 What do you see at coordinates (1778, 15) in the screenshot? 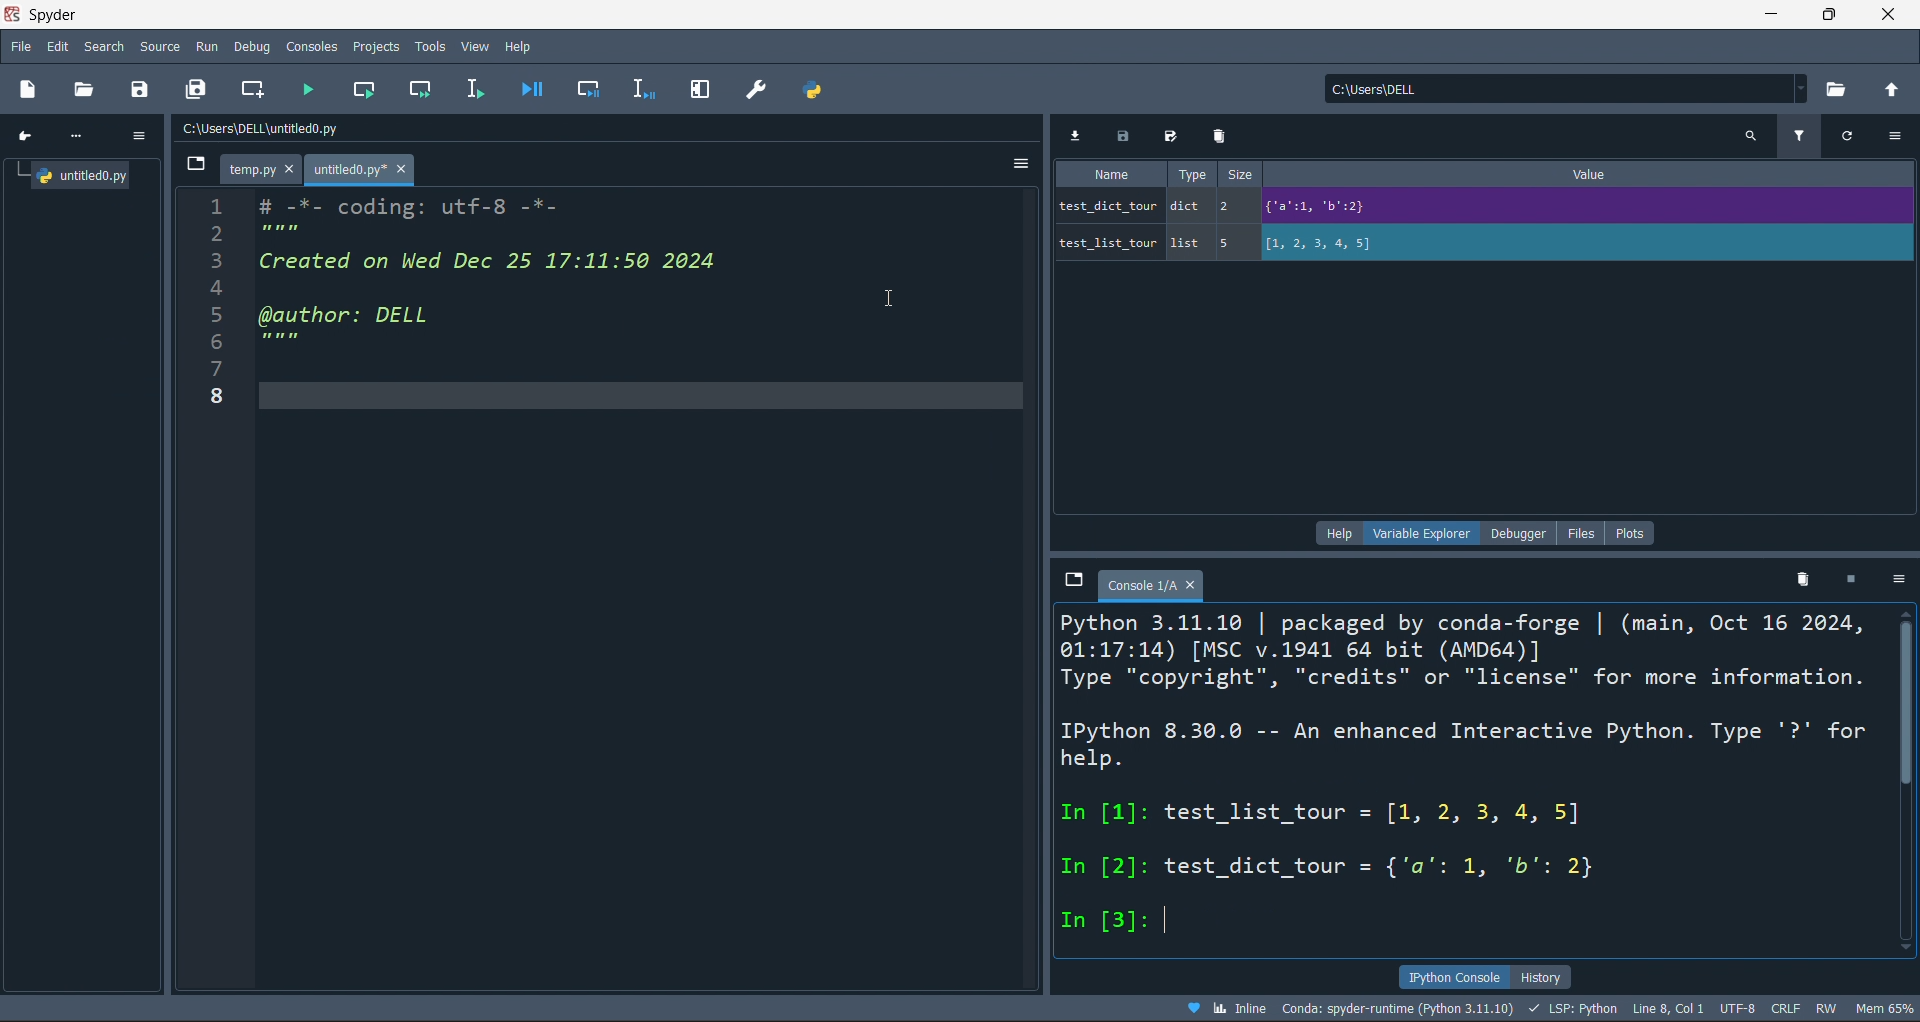
I see `minimize` at bounding box center [1778, 15].